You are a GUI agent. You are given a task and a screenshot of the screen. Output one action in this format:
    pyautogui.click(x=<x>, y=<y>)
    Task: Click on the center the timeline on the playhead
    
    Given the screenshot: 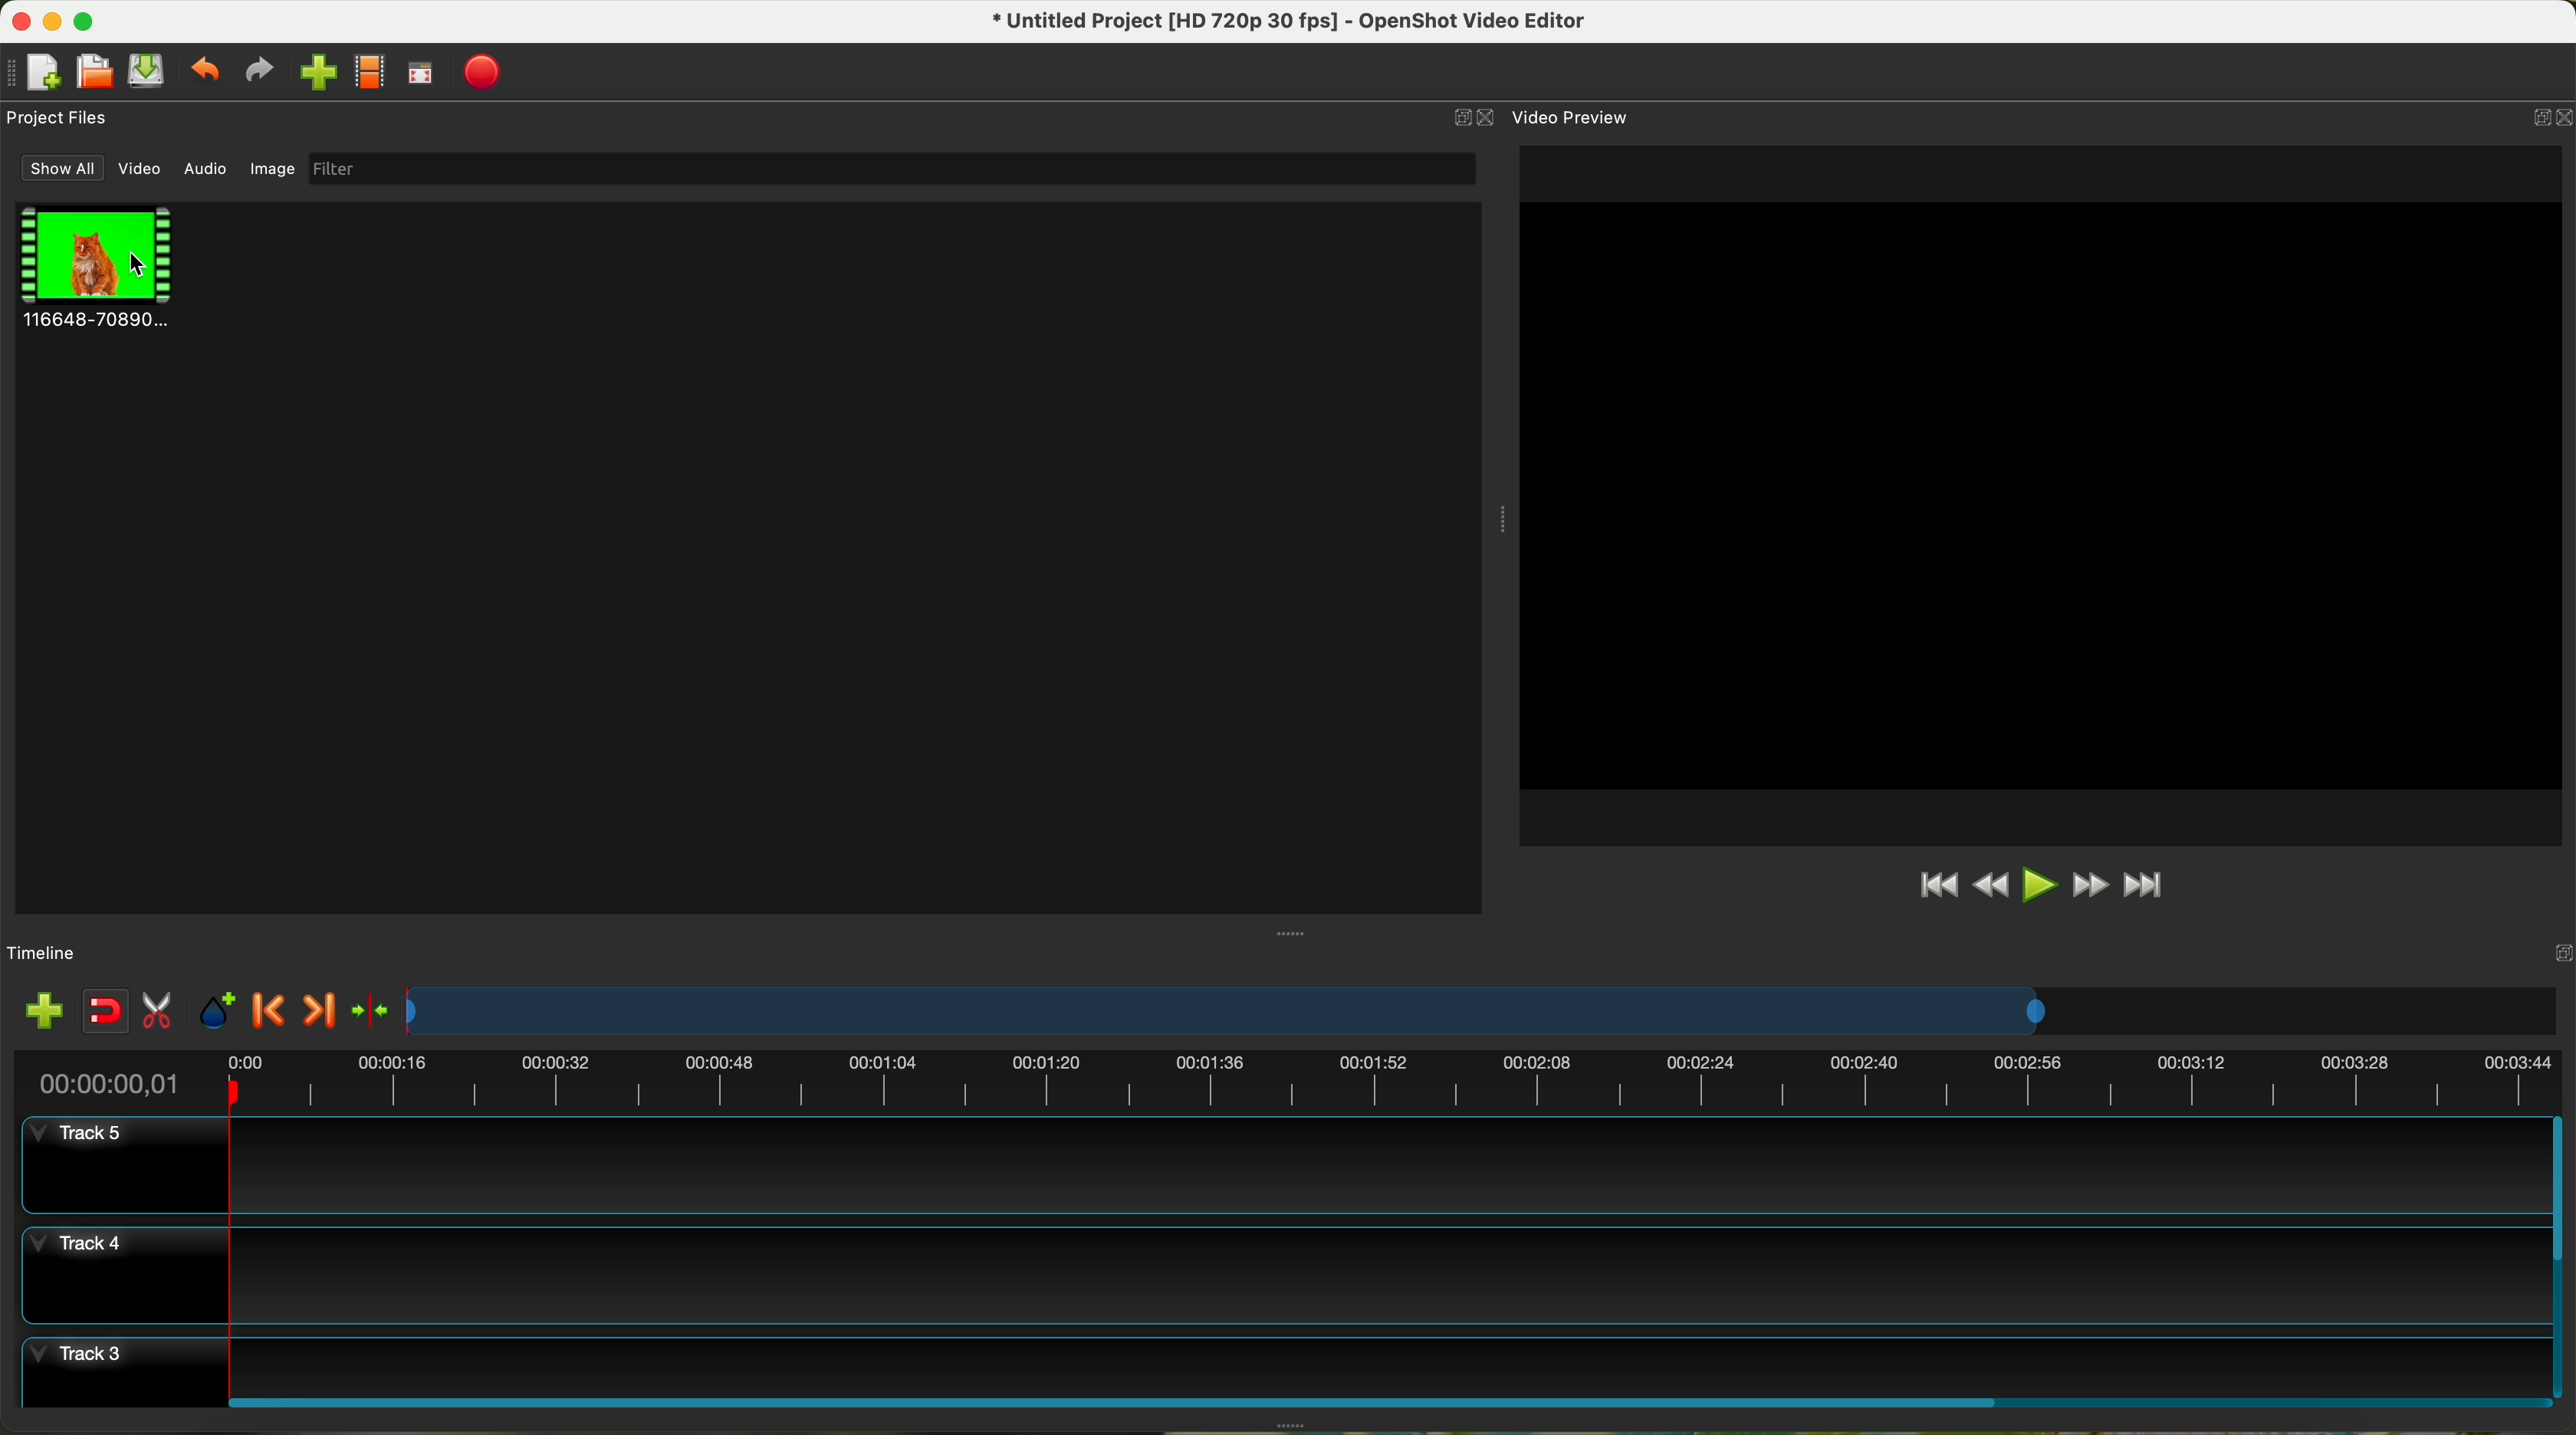 What is the action you would take?
    pyautogui.click(x=373, y=1012)
    